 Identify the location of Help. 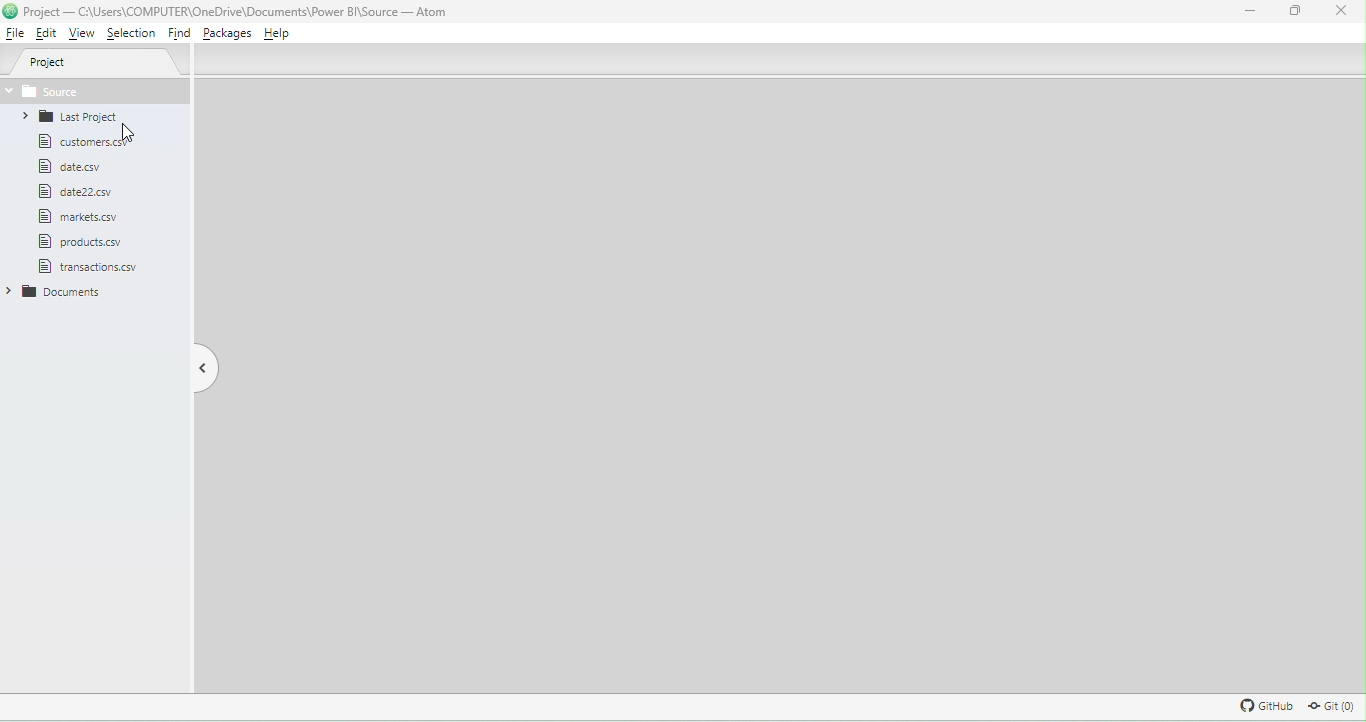
(283, 35).